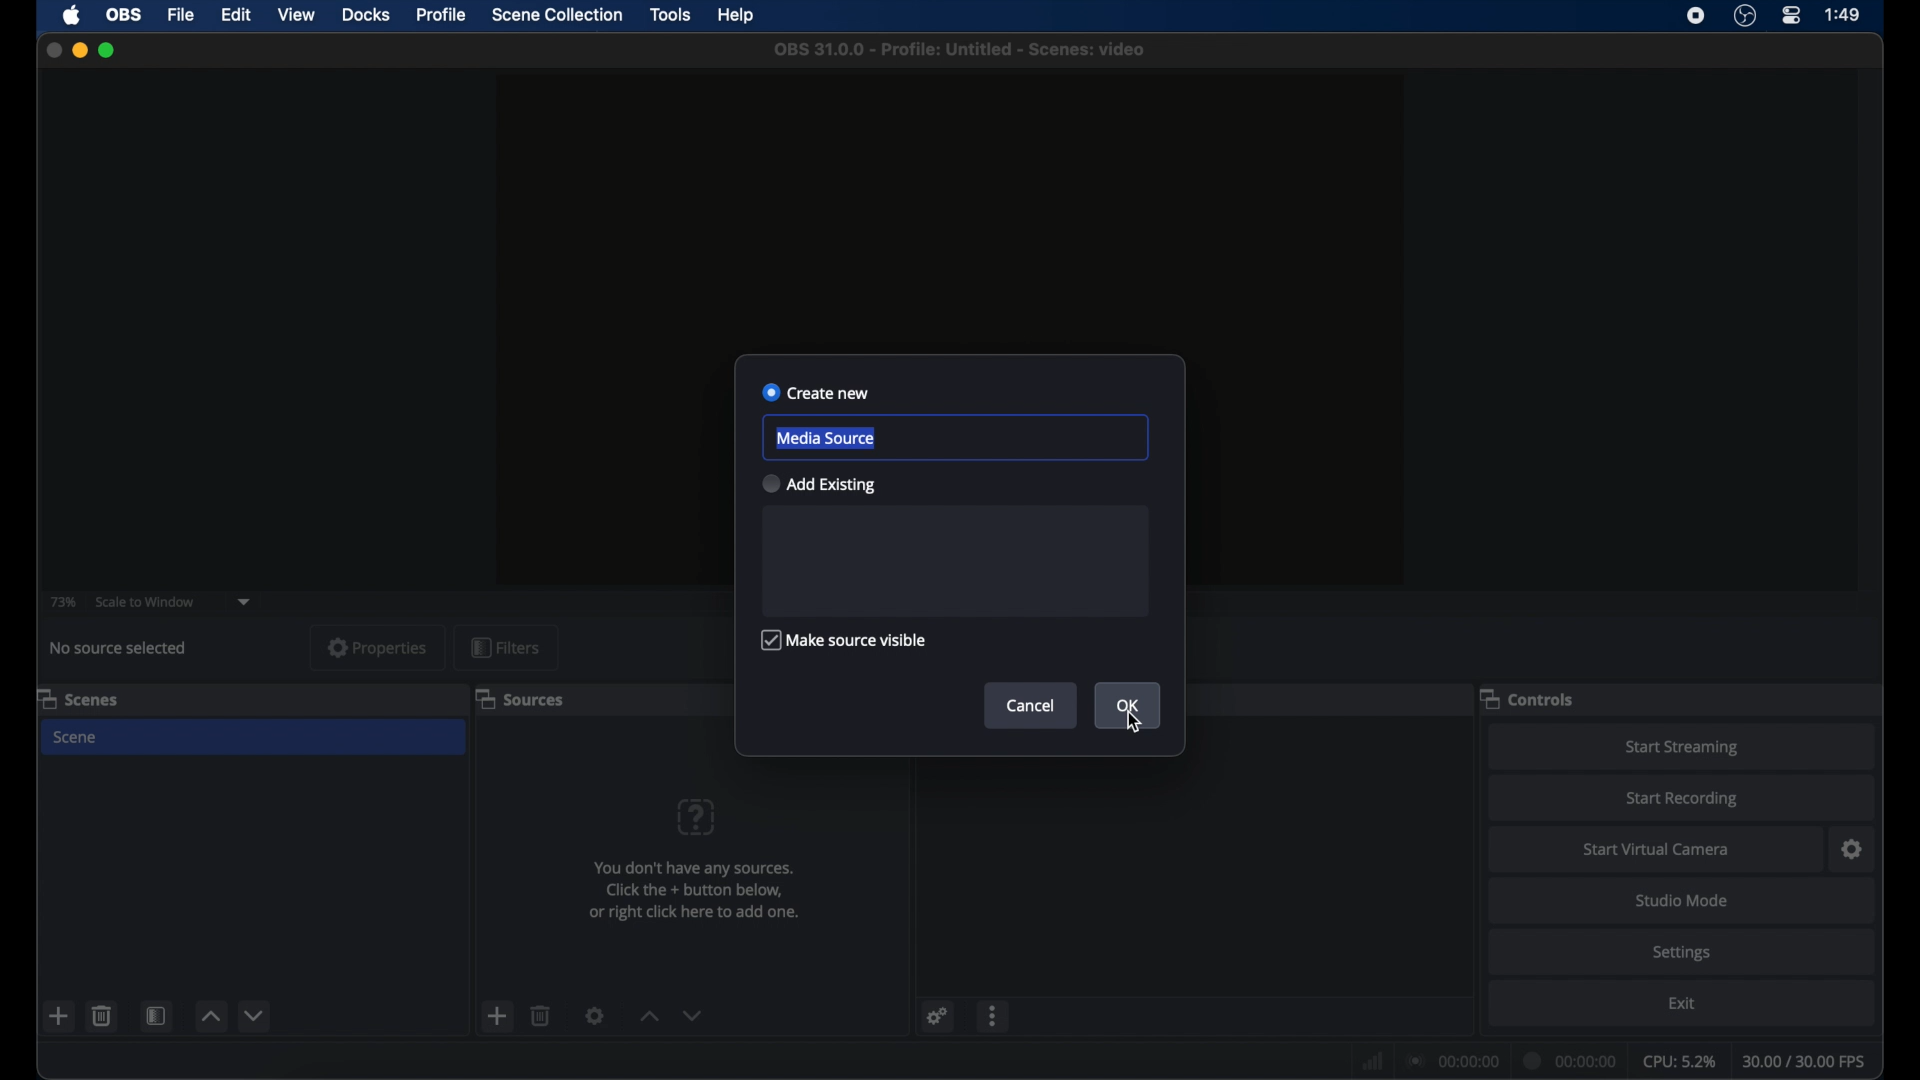 This screenshot has height=1080, width=1920. I want to click on add, so click(498, 1014).